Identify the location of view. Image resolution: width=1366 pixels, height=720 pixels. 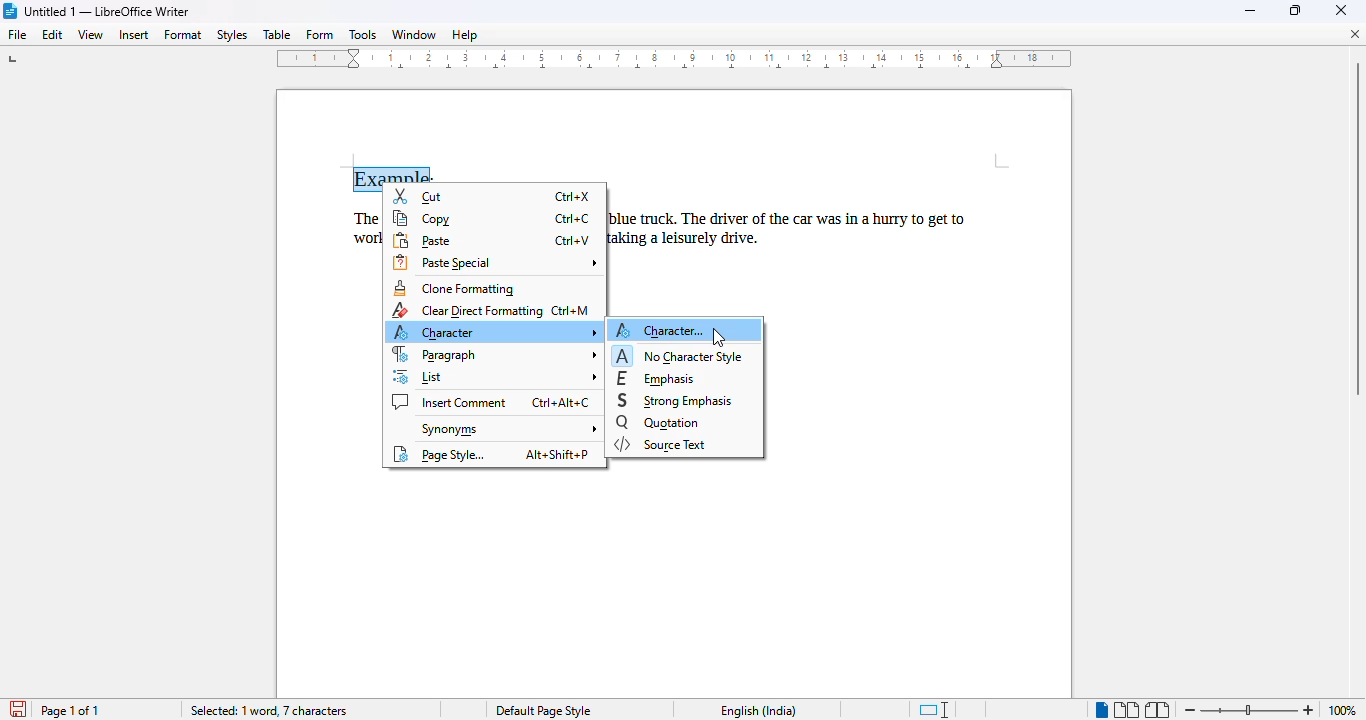
(91, 35).